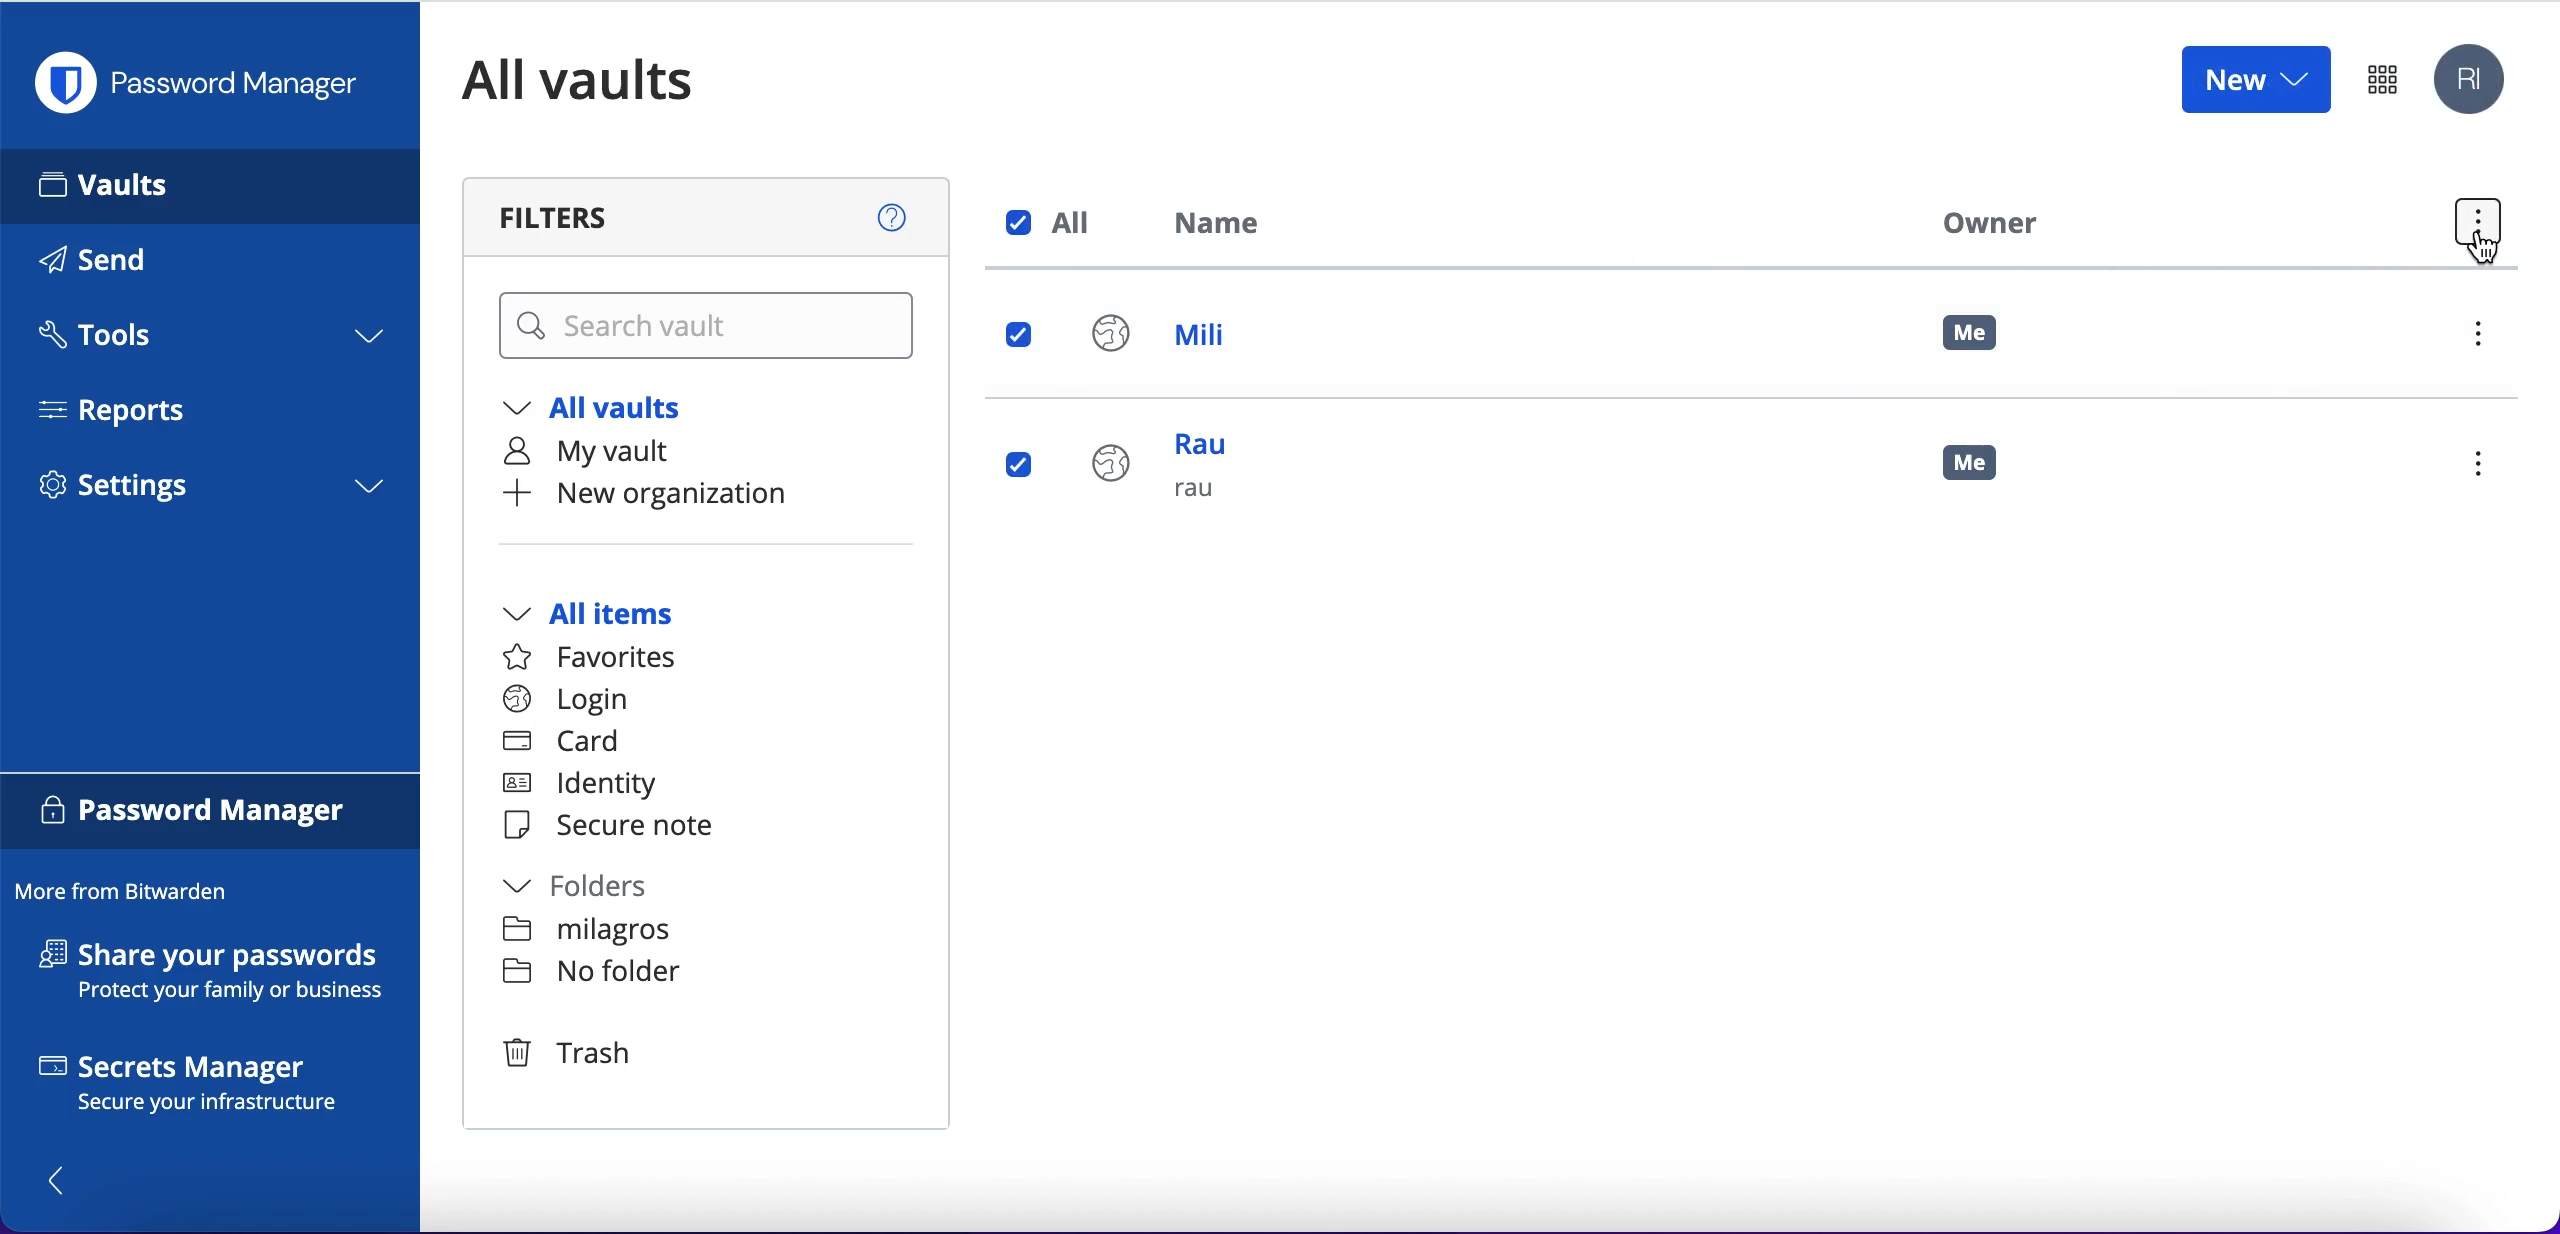 Image resolution: width=2560 pixels, height=1234 pixels. Describe the element at coordinates (1229, 227) in the screenshot. I see `name` at that location.